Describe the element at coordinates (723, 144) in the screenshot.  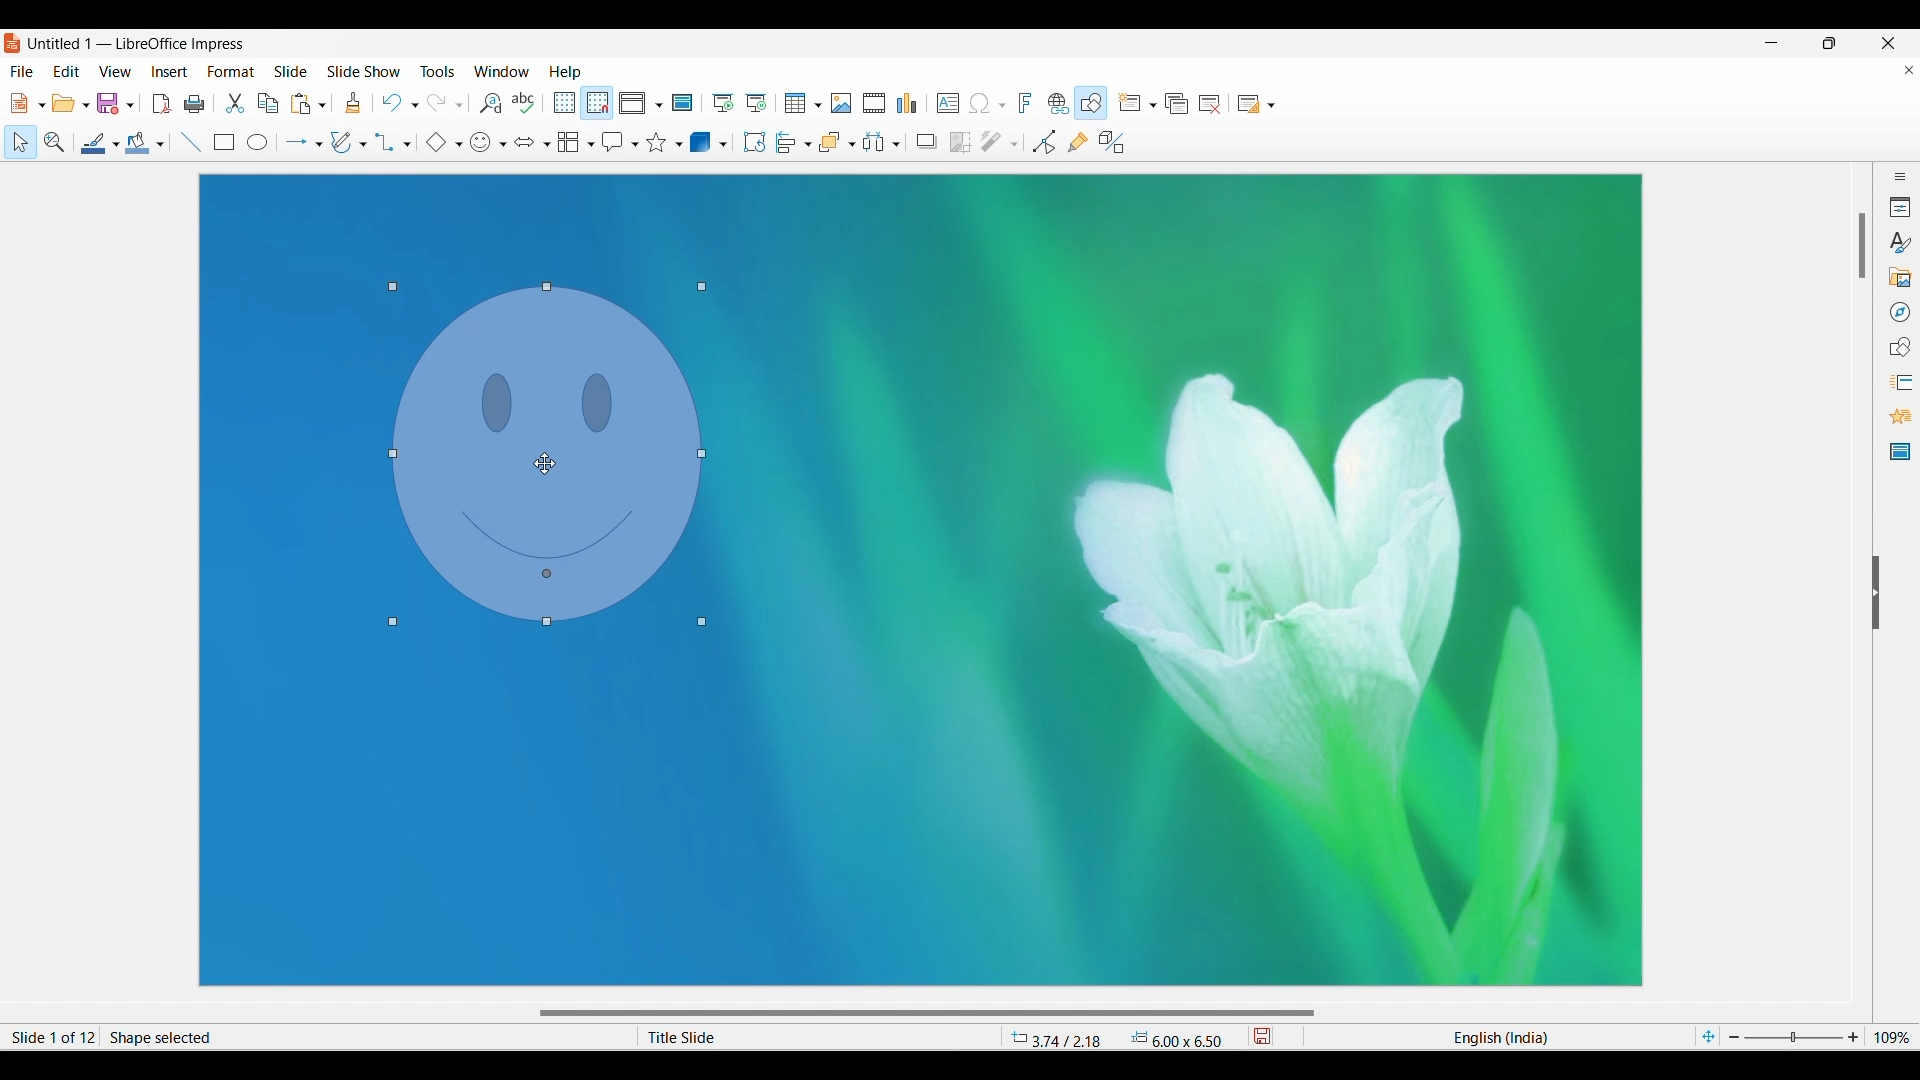
I see `3D shape options` at that location.